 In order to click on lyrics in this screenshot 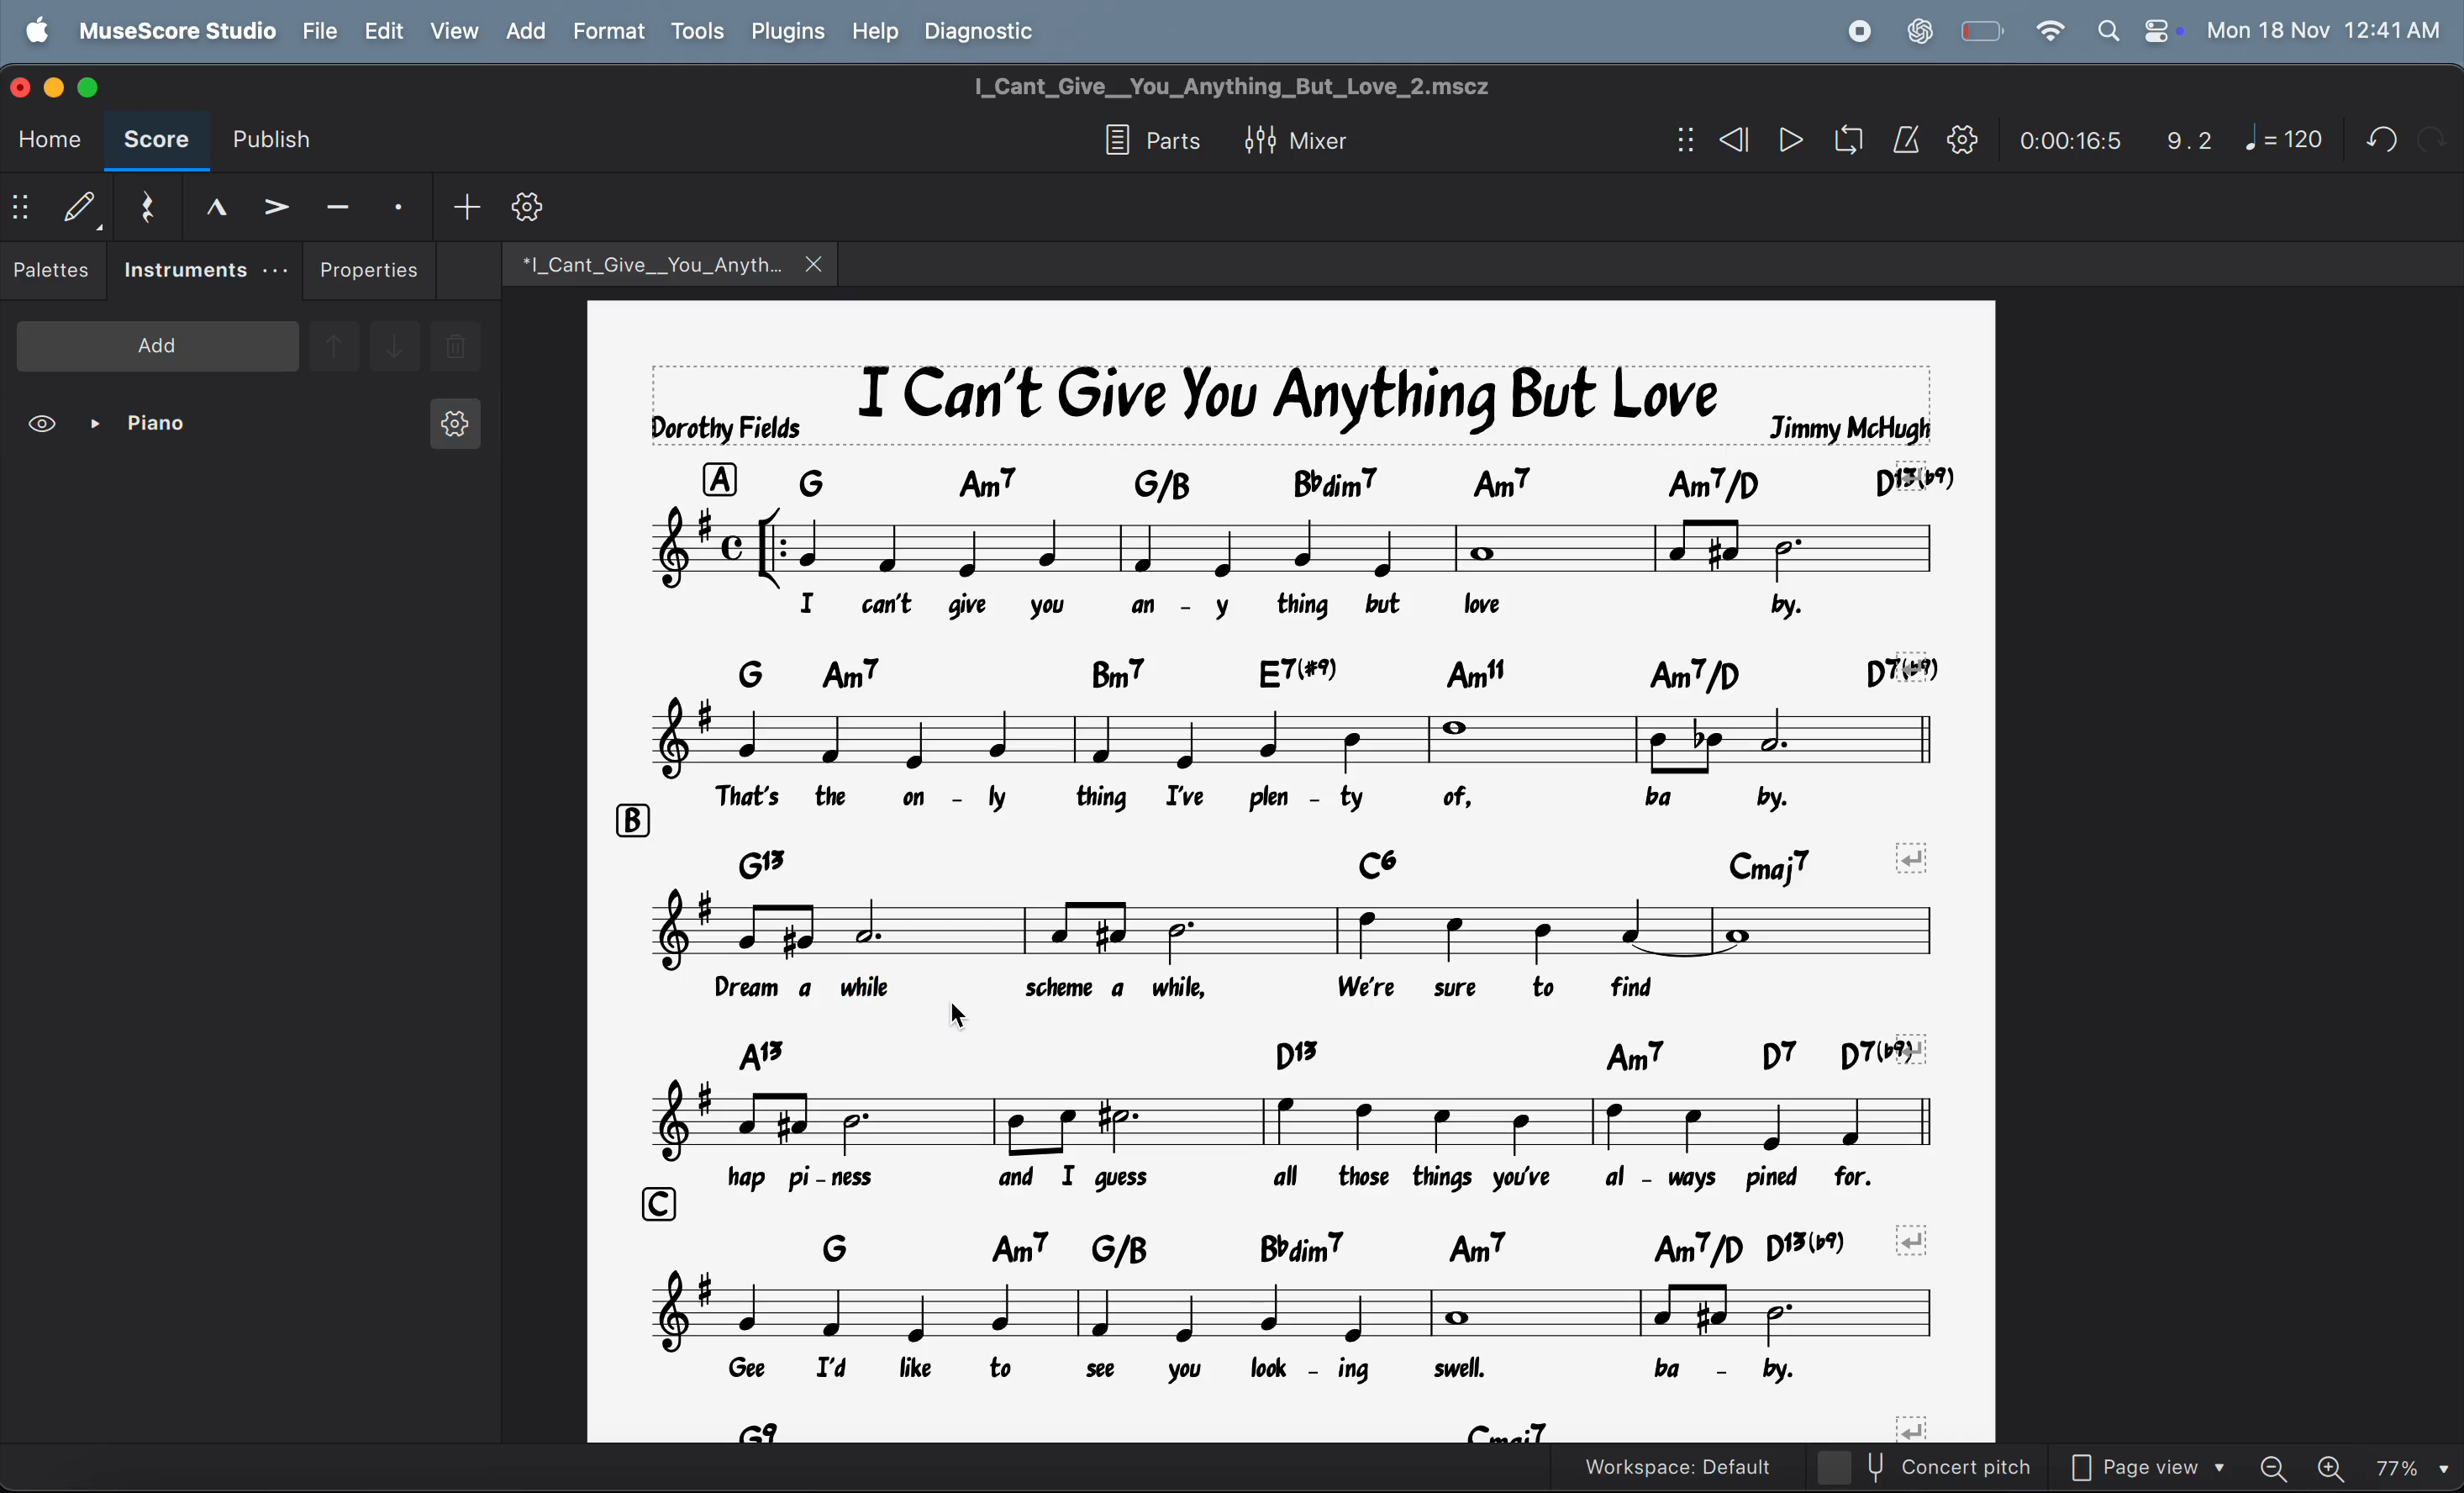, I will do `click(1331, 1370)`.